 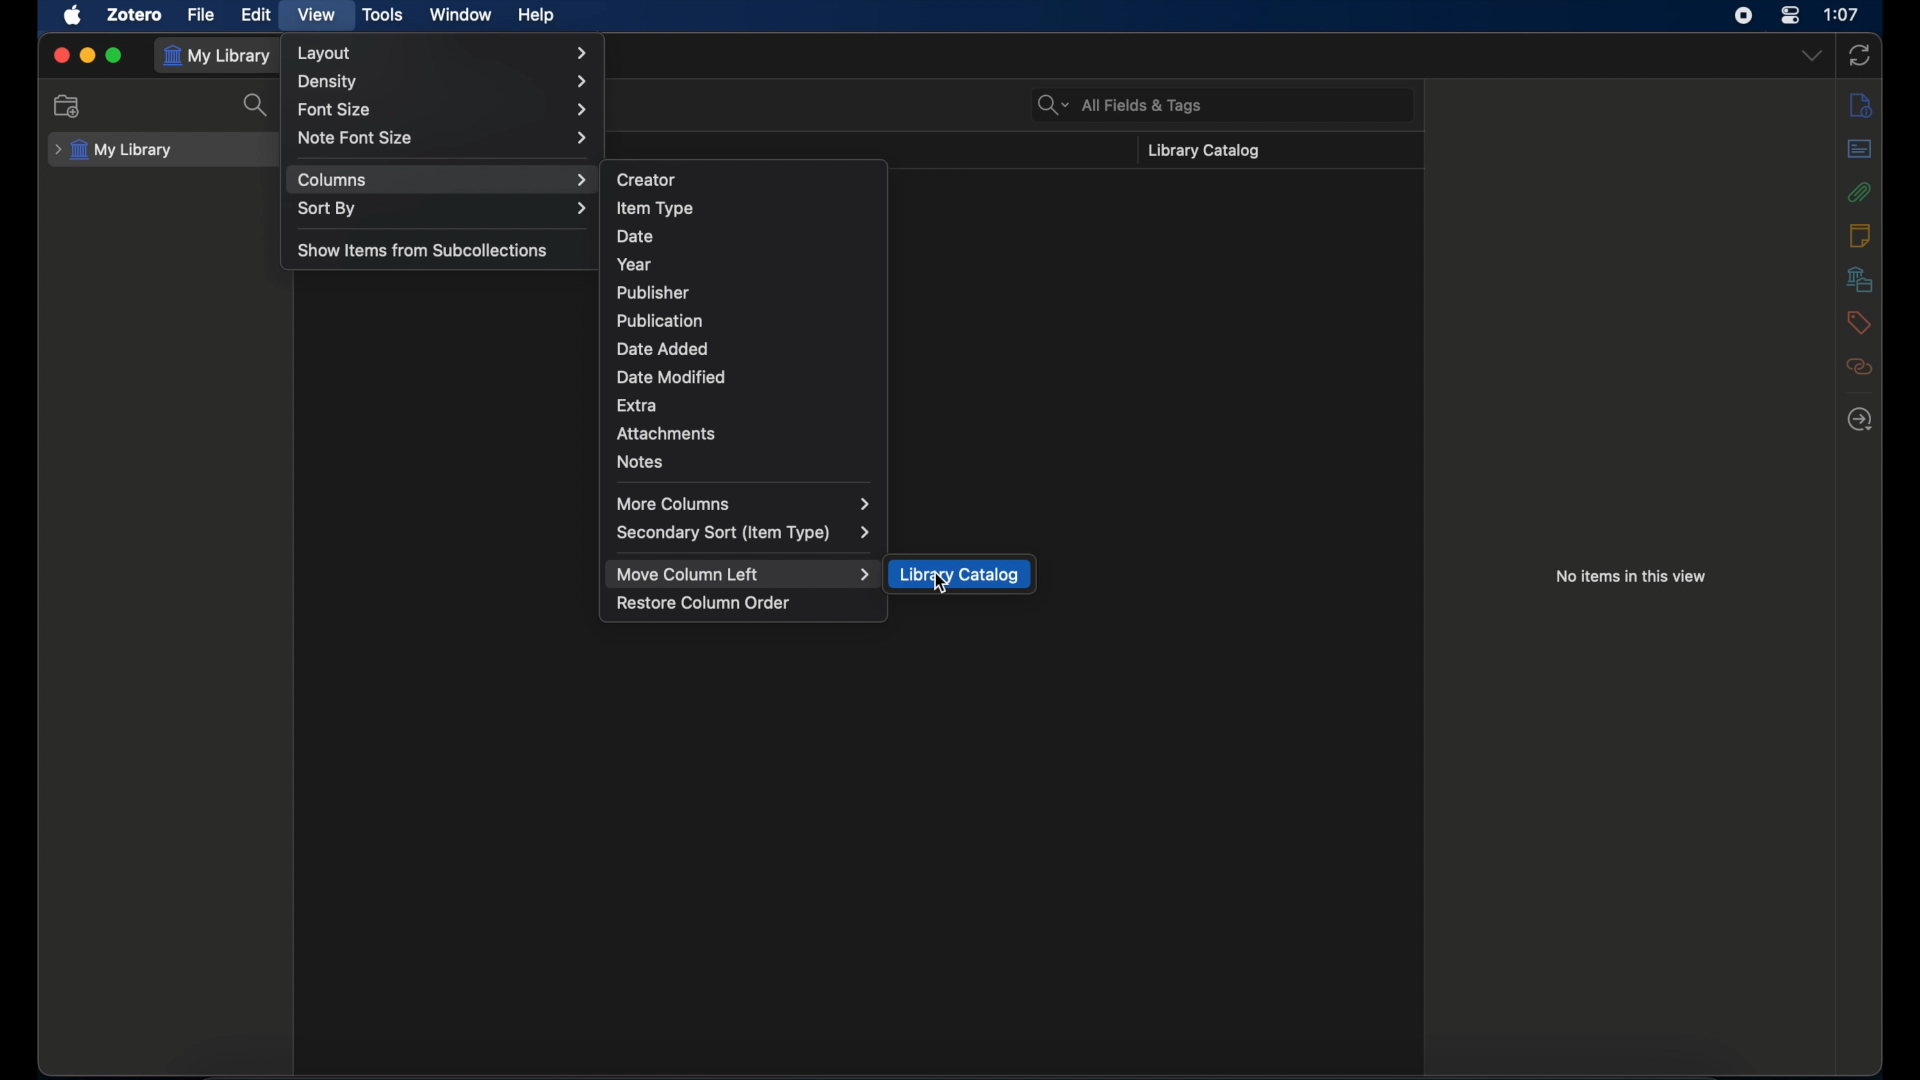 I want to click on notes, so click(x=640, y=462).